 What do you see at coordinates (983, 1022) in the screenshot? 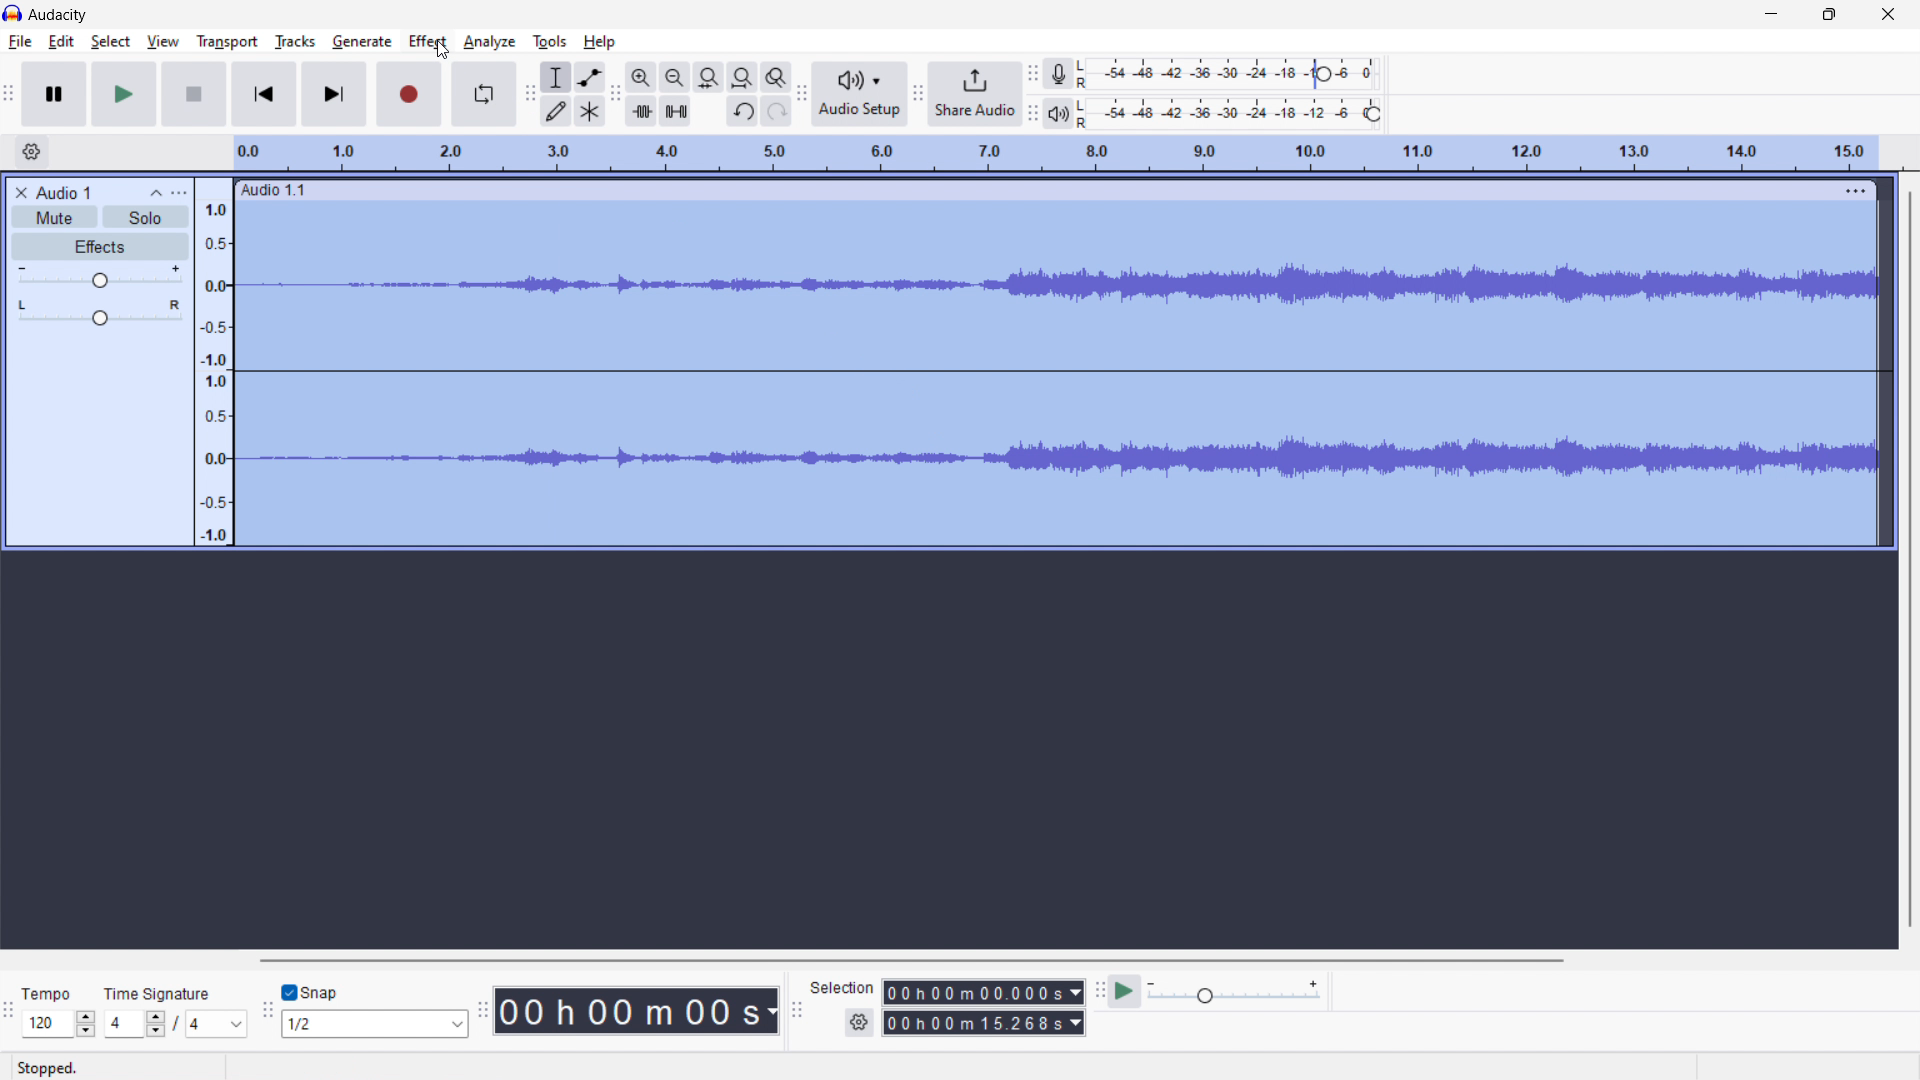
I see `end time` at bounding box center [983, 1022].